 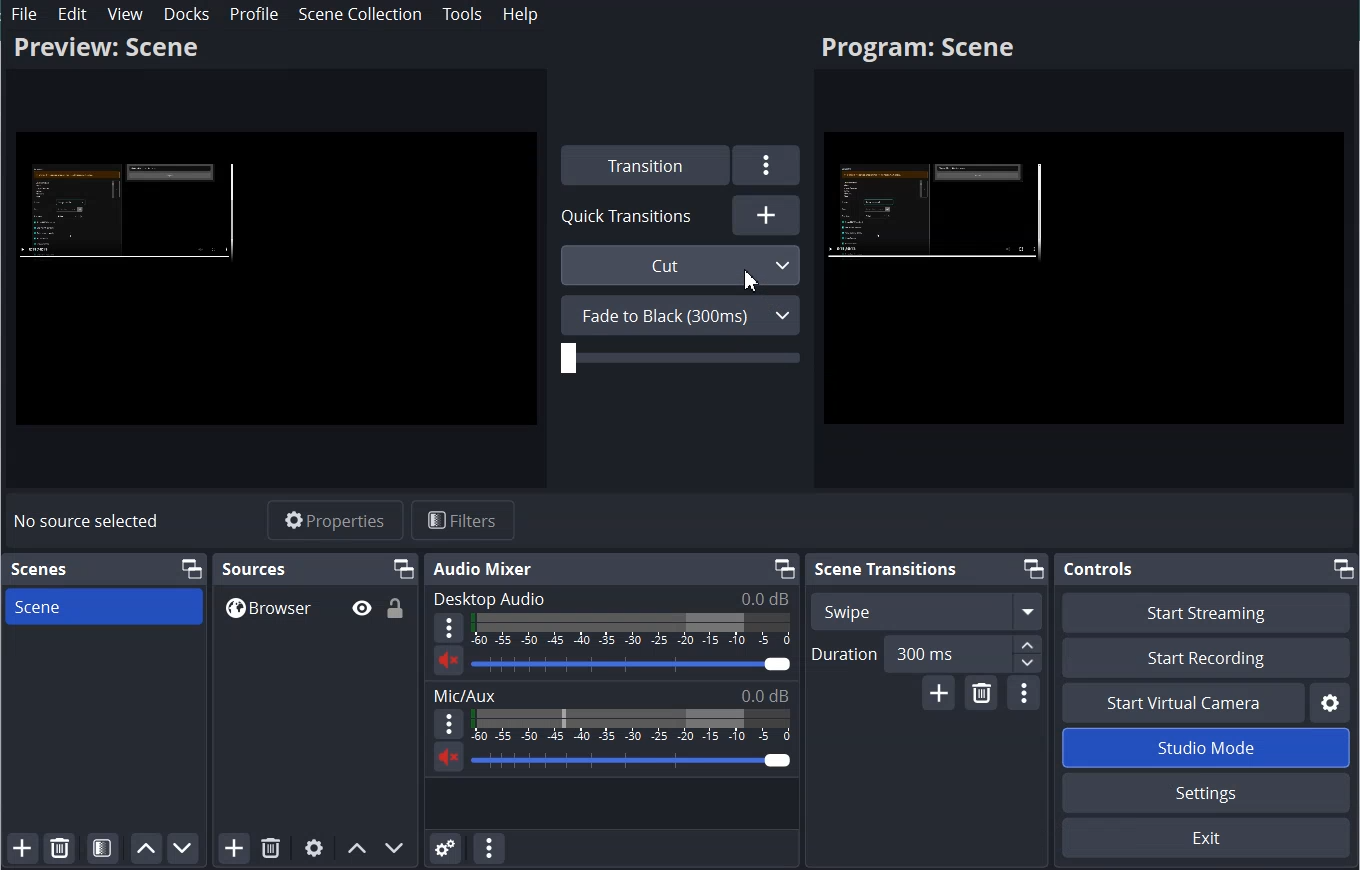 What do you see at coordinates (361, 608) in the screenshot?
I see `Hide` at bounding box center [361, 608].